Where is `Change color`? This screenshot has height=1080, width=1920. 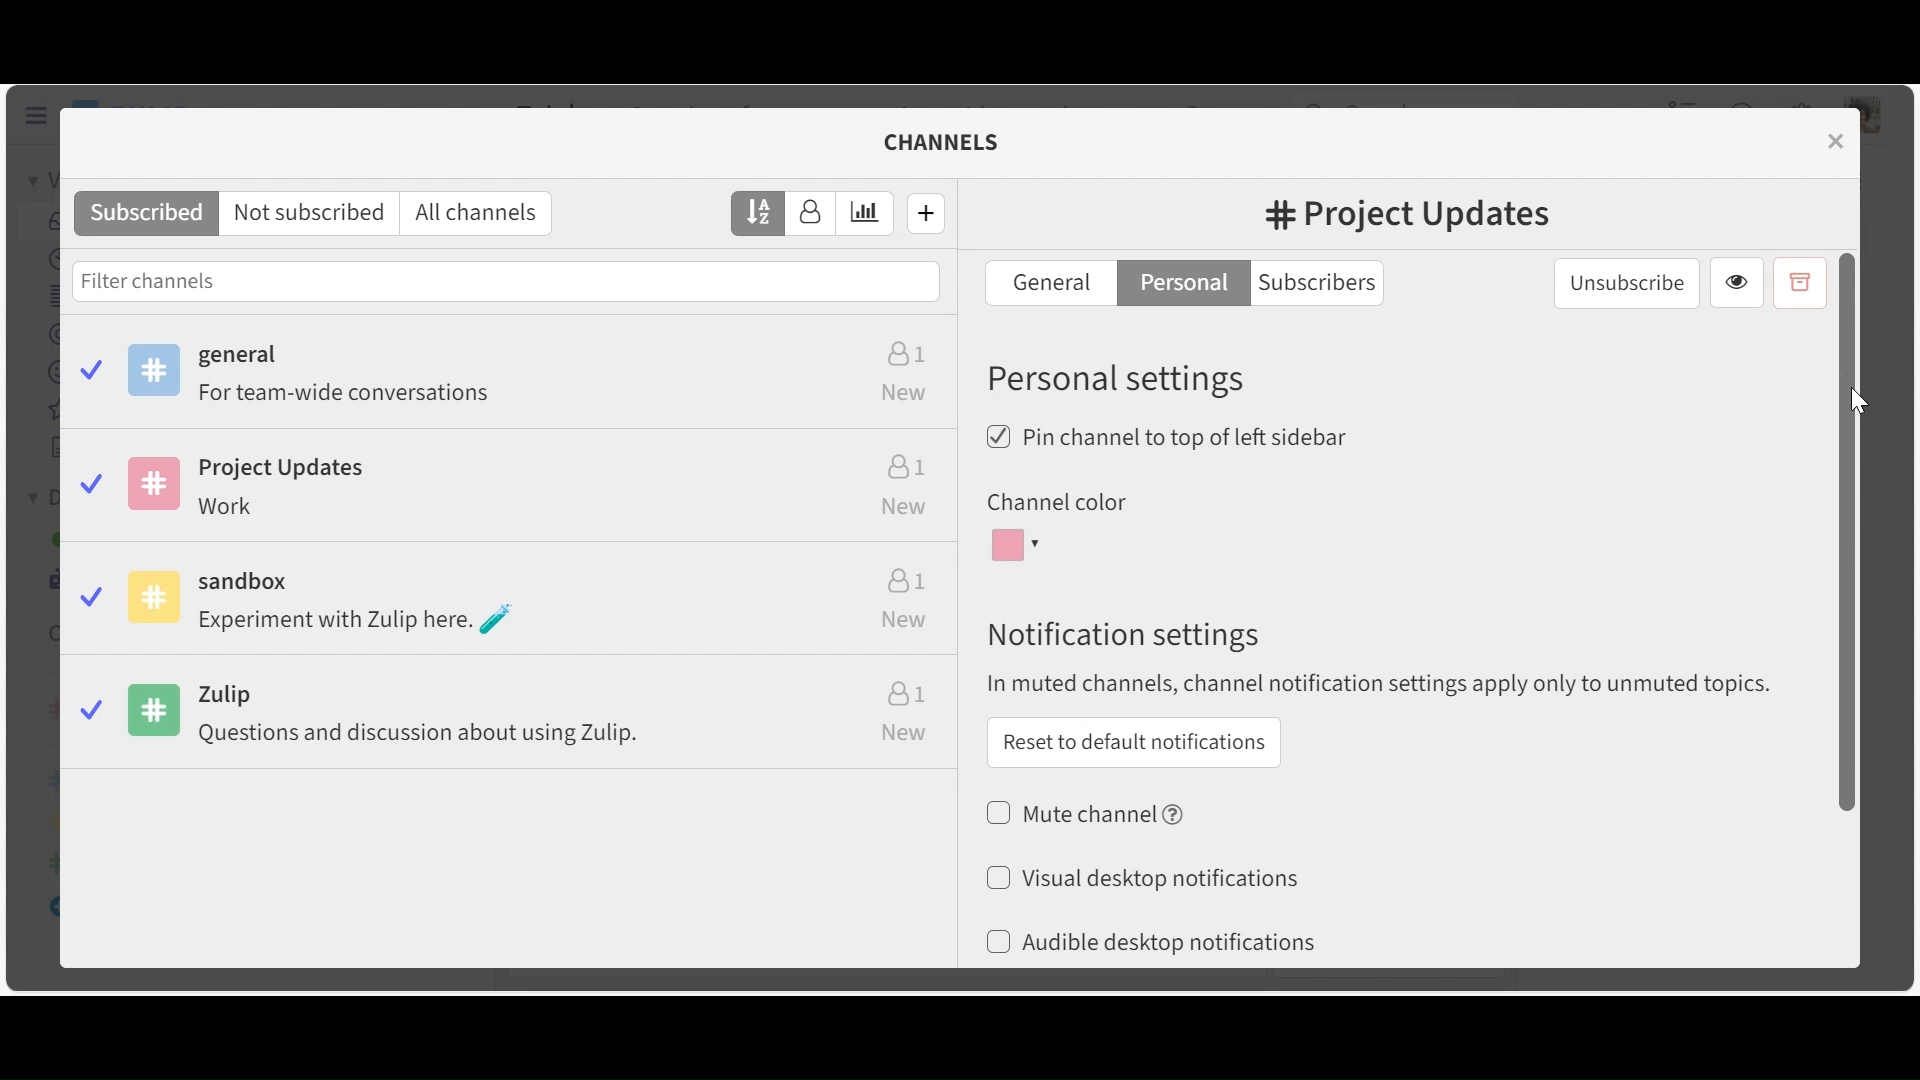
Change color is located at coordinates (1147, 492).